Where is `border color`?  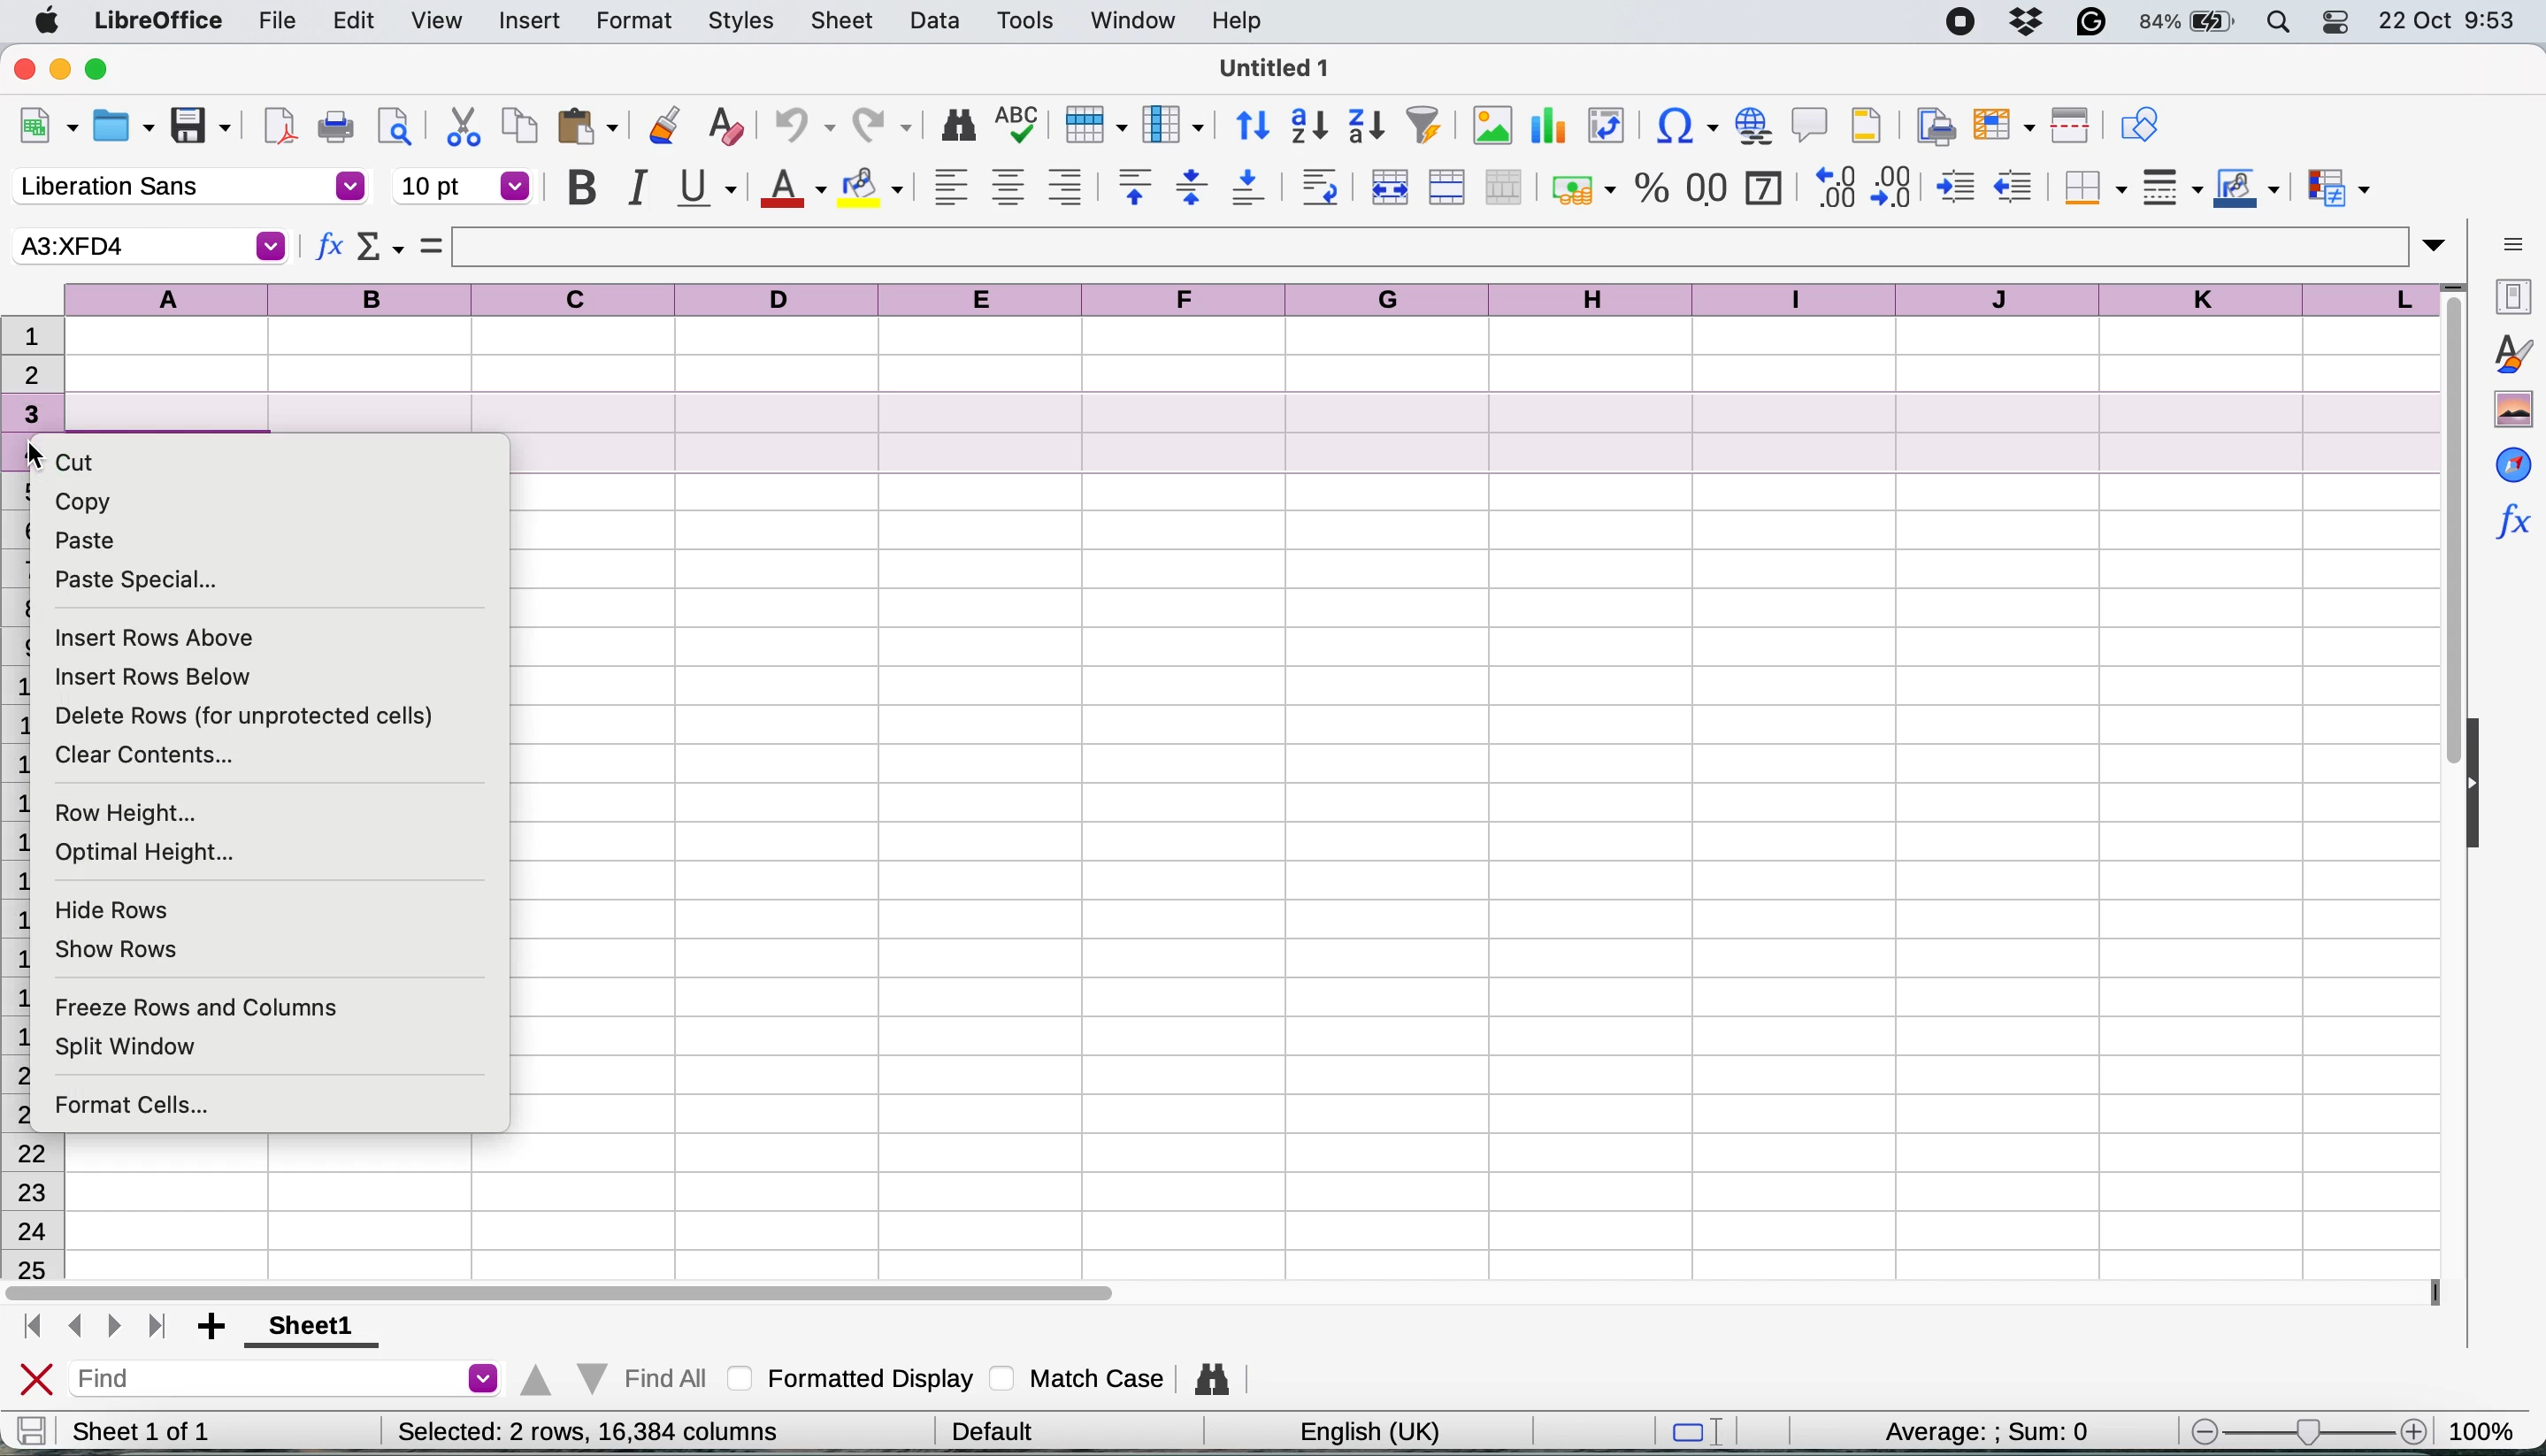
border color is located at coordinates (2247, 191).